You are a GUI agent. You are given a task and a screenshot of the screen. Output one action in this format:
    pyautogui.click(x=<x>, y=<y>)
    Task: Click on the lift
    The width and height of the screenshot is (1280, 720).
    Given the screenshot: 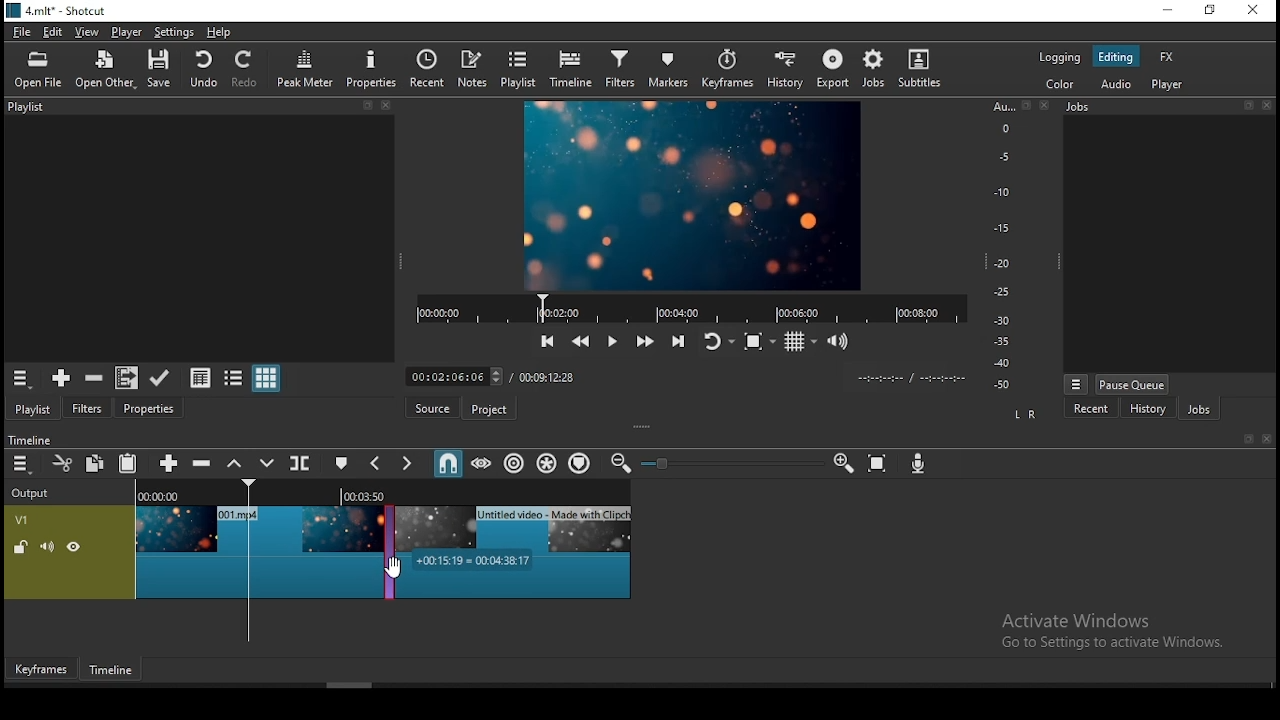 What is the action you would take?
    pyautogui.click(x=232, y=464)
    